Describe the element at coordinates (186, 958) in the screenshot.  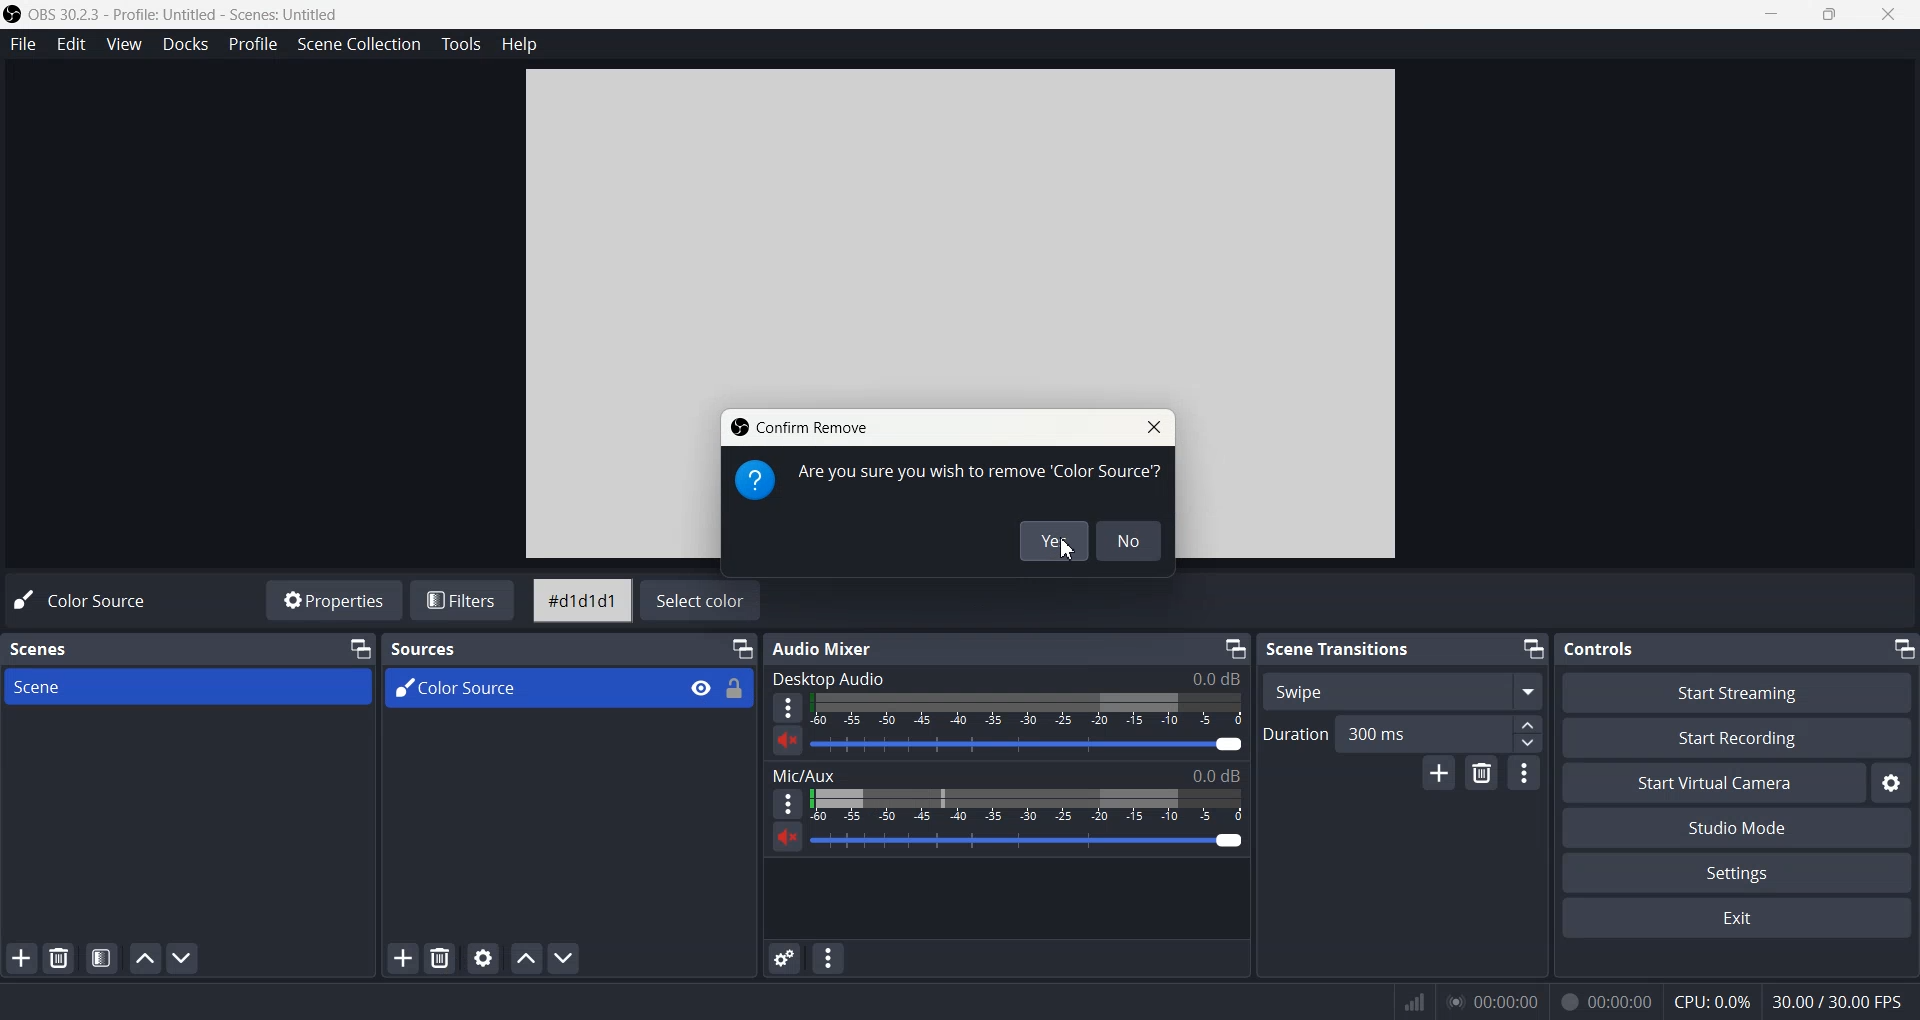
I see `Move scene Down` at that location.